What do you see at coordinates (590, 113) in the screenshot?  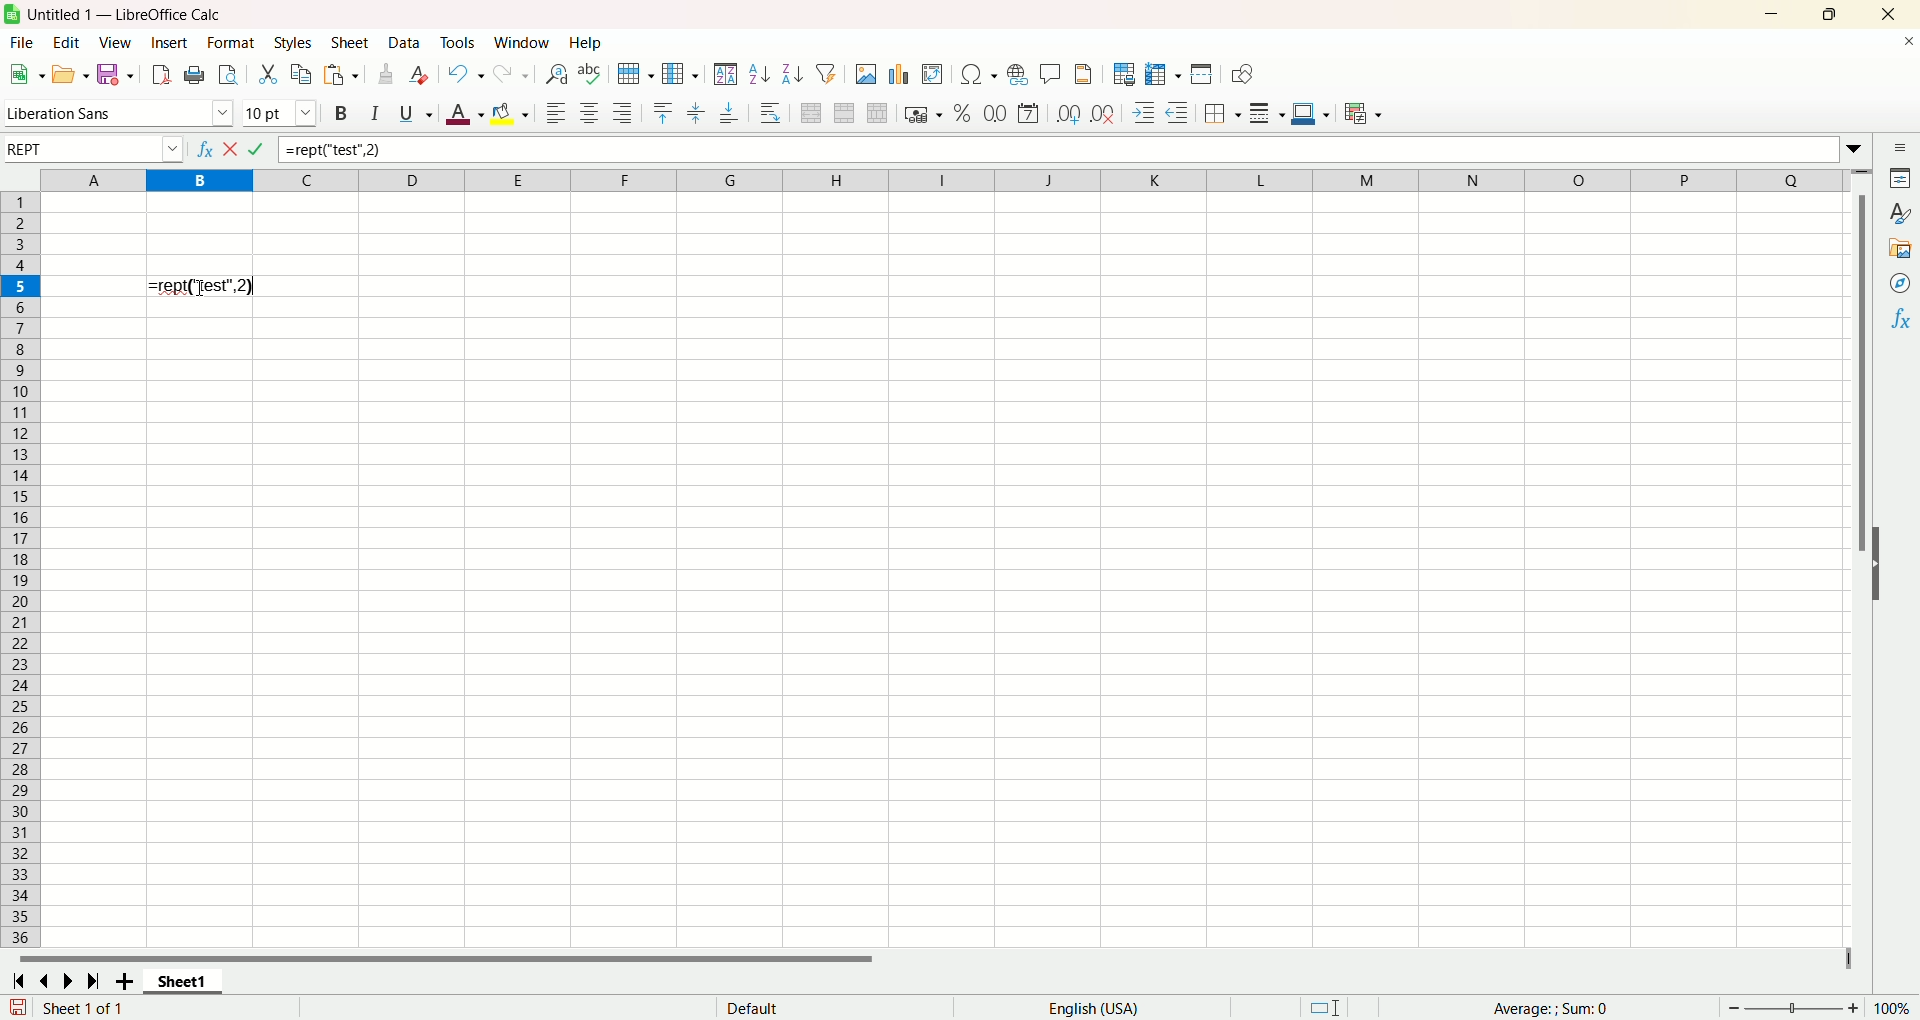 I see `align center` at bounding box center [590, 113].